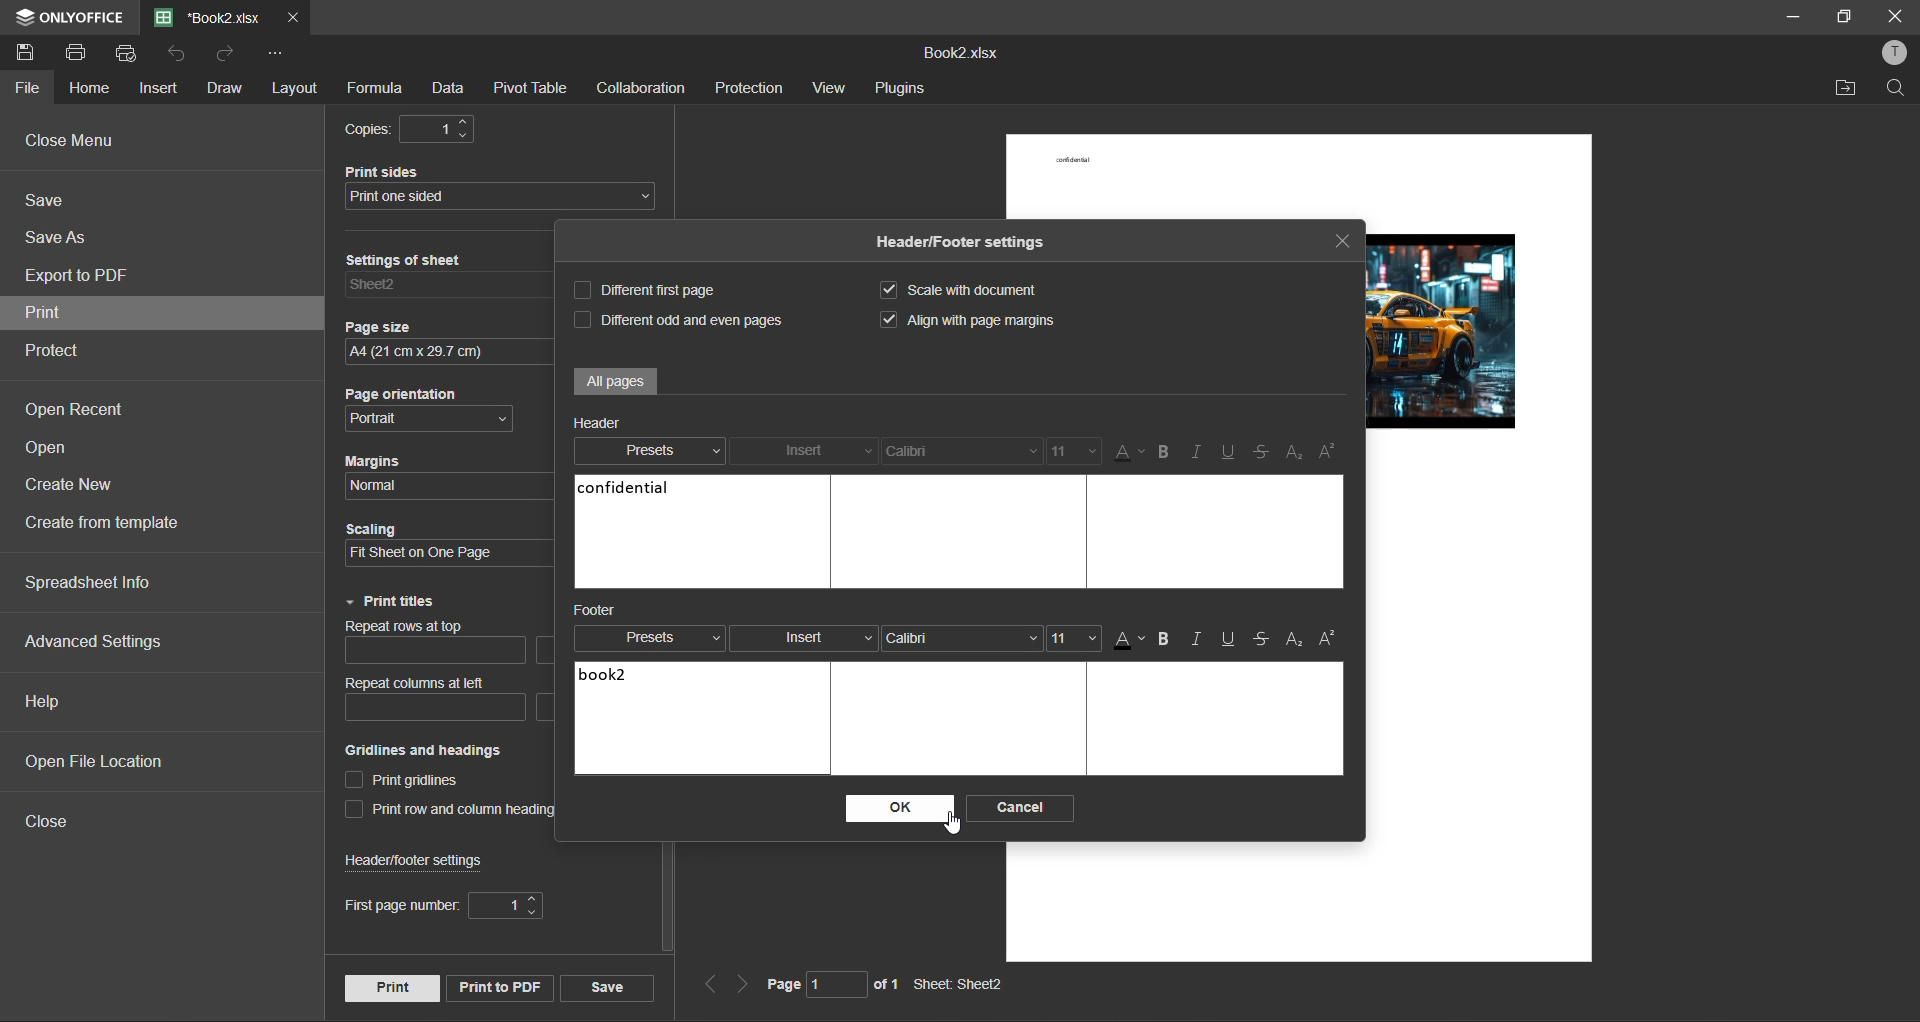 Image resolution: width=1920 pixels, height=1022 pixels. I want to click on different first page, so click(644, 290).